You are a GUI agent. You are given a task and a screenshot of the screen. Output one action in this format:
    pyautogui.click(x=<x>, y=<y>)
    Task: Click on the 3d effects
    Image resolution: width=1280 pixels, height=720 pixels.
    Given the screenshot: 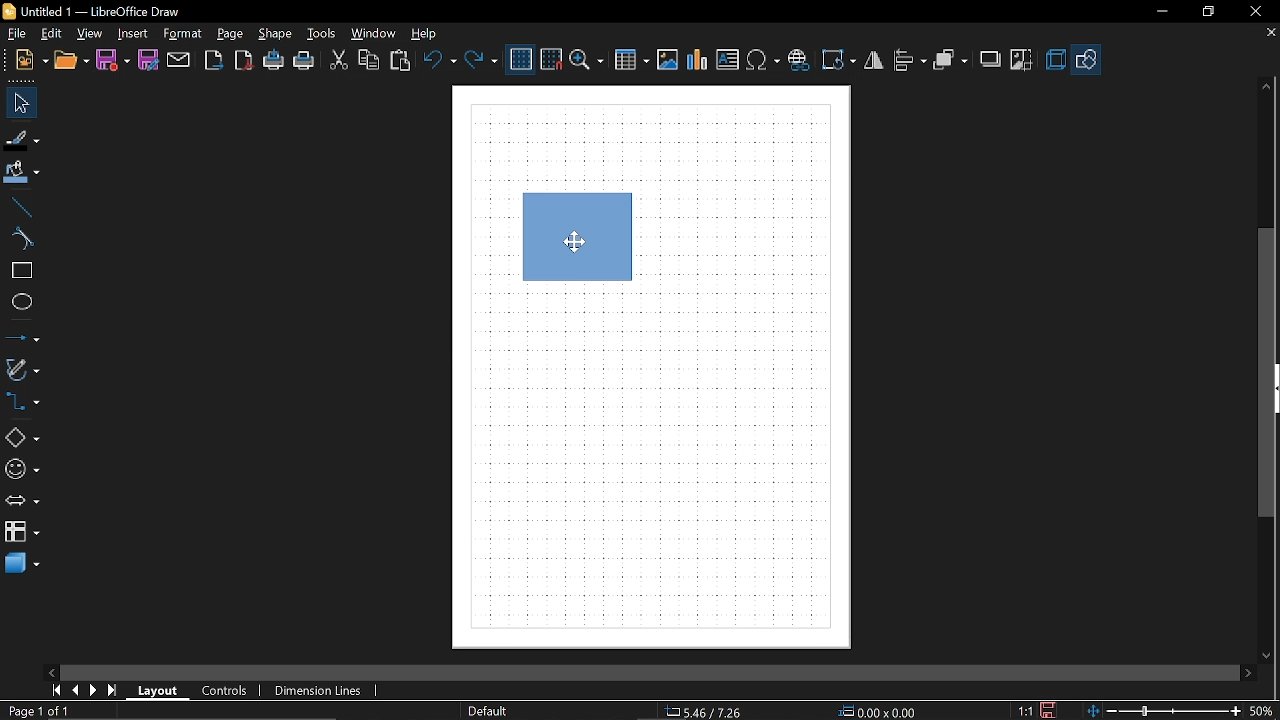 What is the action you would take?
    pyautogui.click(x=1055, y=60)
    